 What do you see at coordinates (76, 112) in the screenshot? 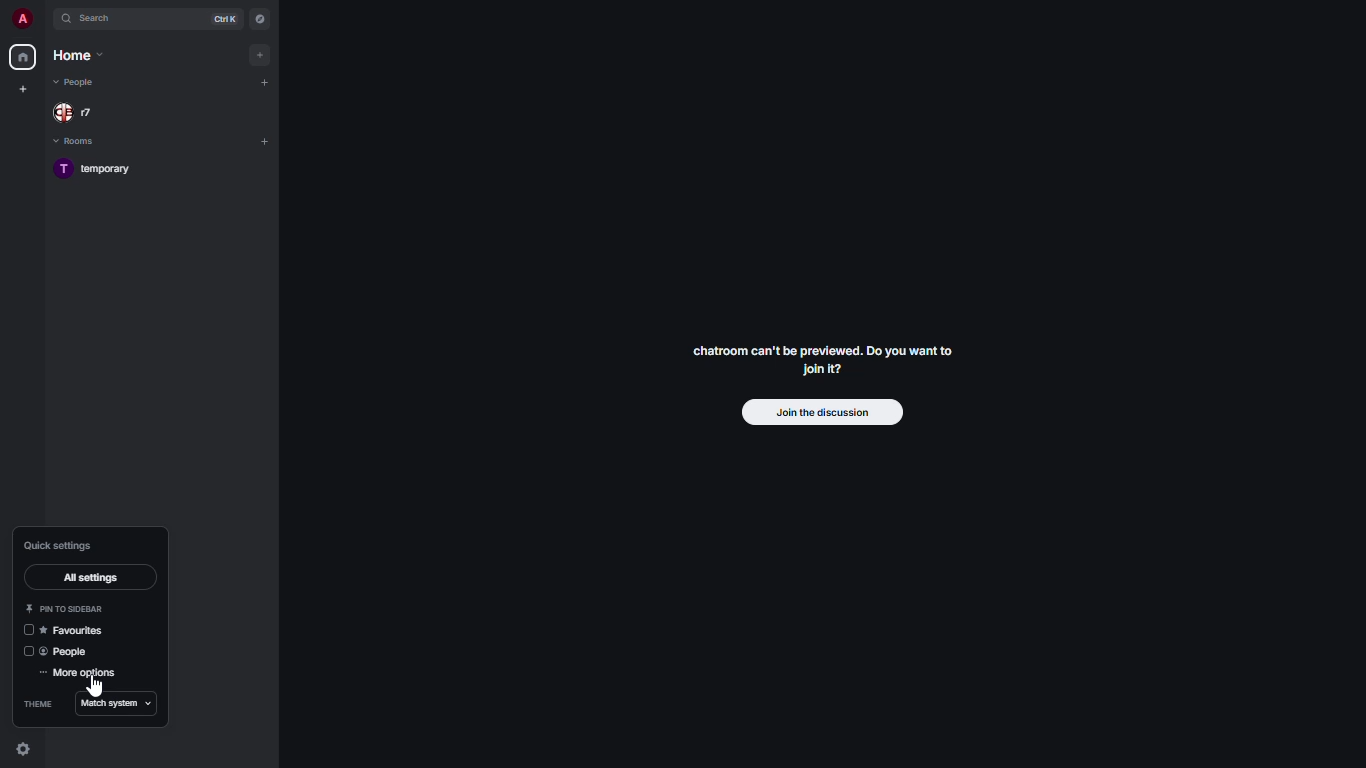
I see `people` at bounding box center [76, 112].